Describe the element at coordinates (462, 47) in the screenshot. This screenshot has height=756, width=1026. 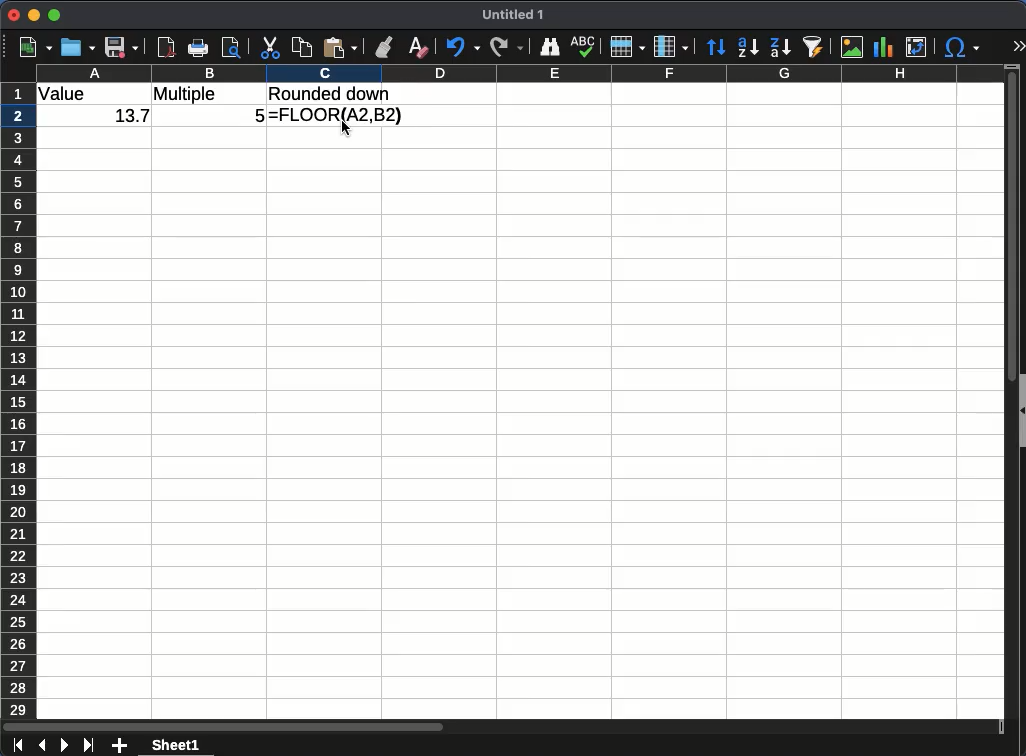
I see `undo` at that location.